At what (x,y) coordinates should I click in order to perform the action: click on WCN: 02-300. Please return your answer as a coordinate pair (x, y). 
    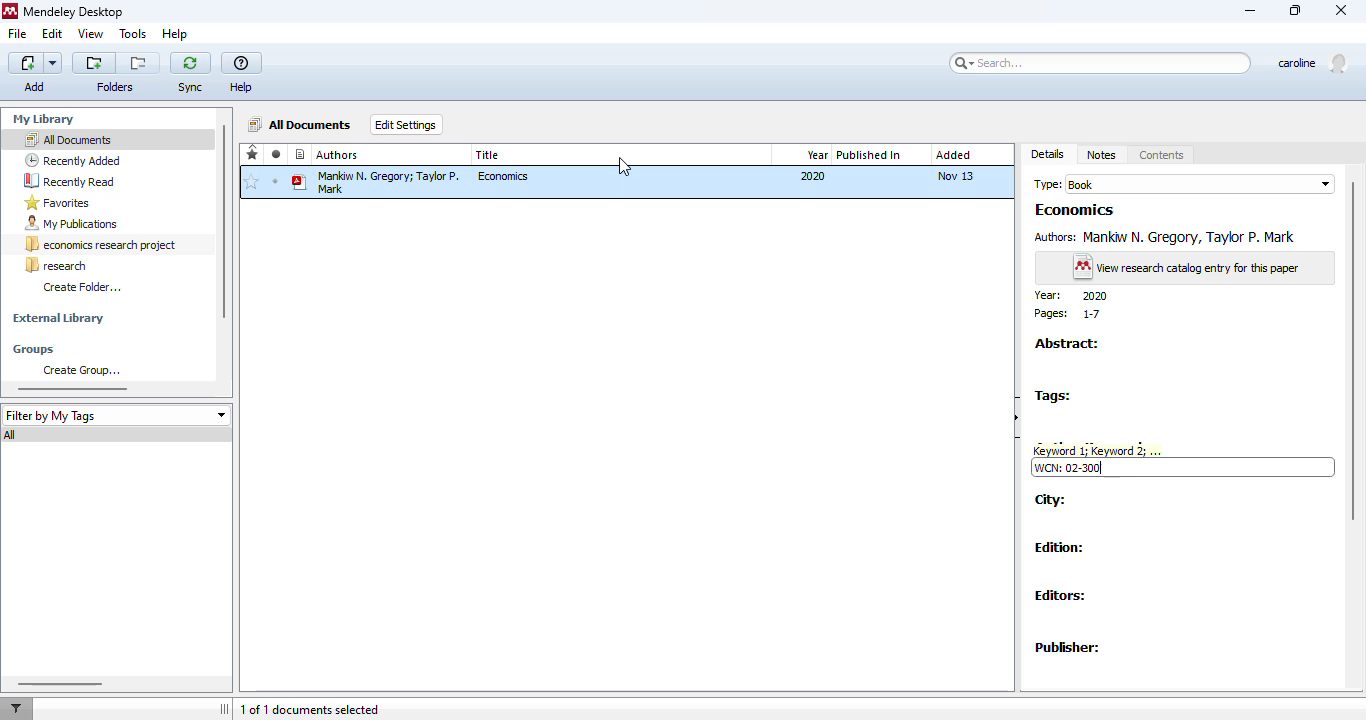
    Looking at the image, I should click on (1069, 467).